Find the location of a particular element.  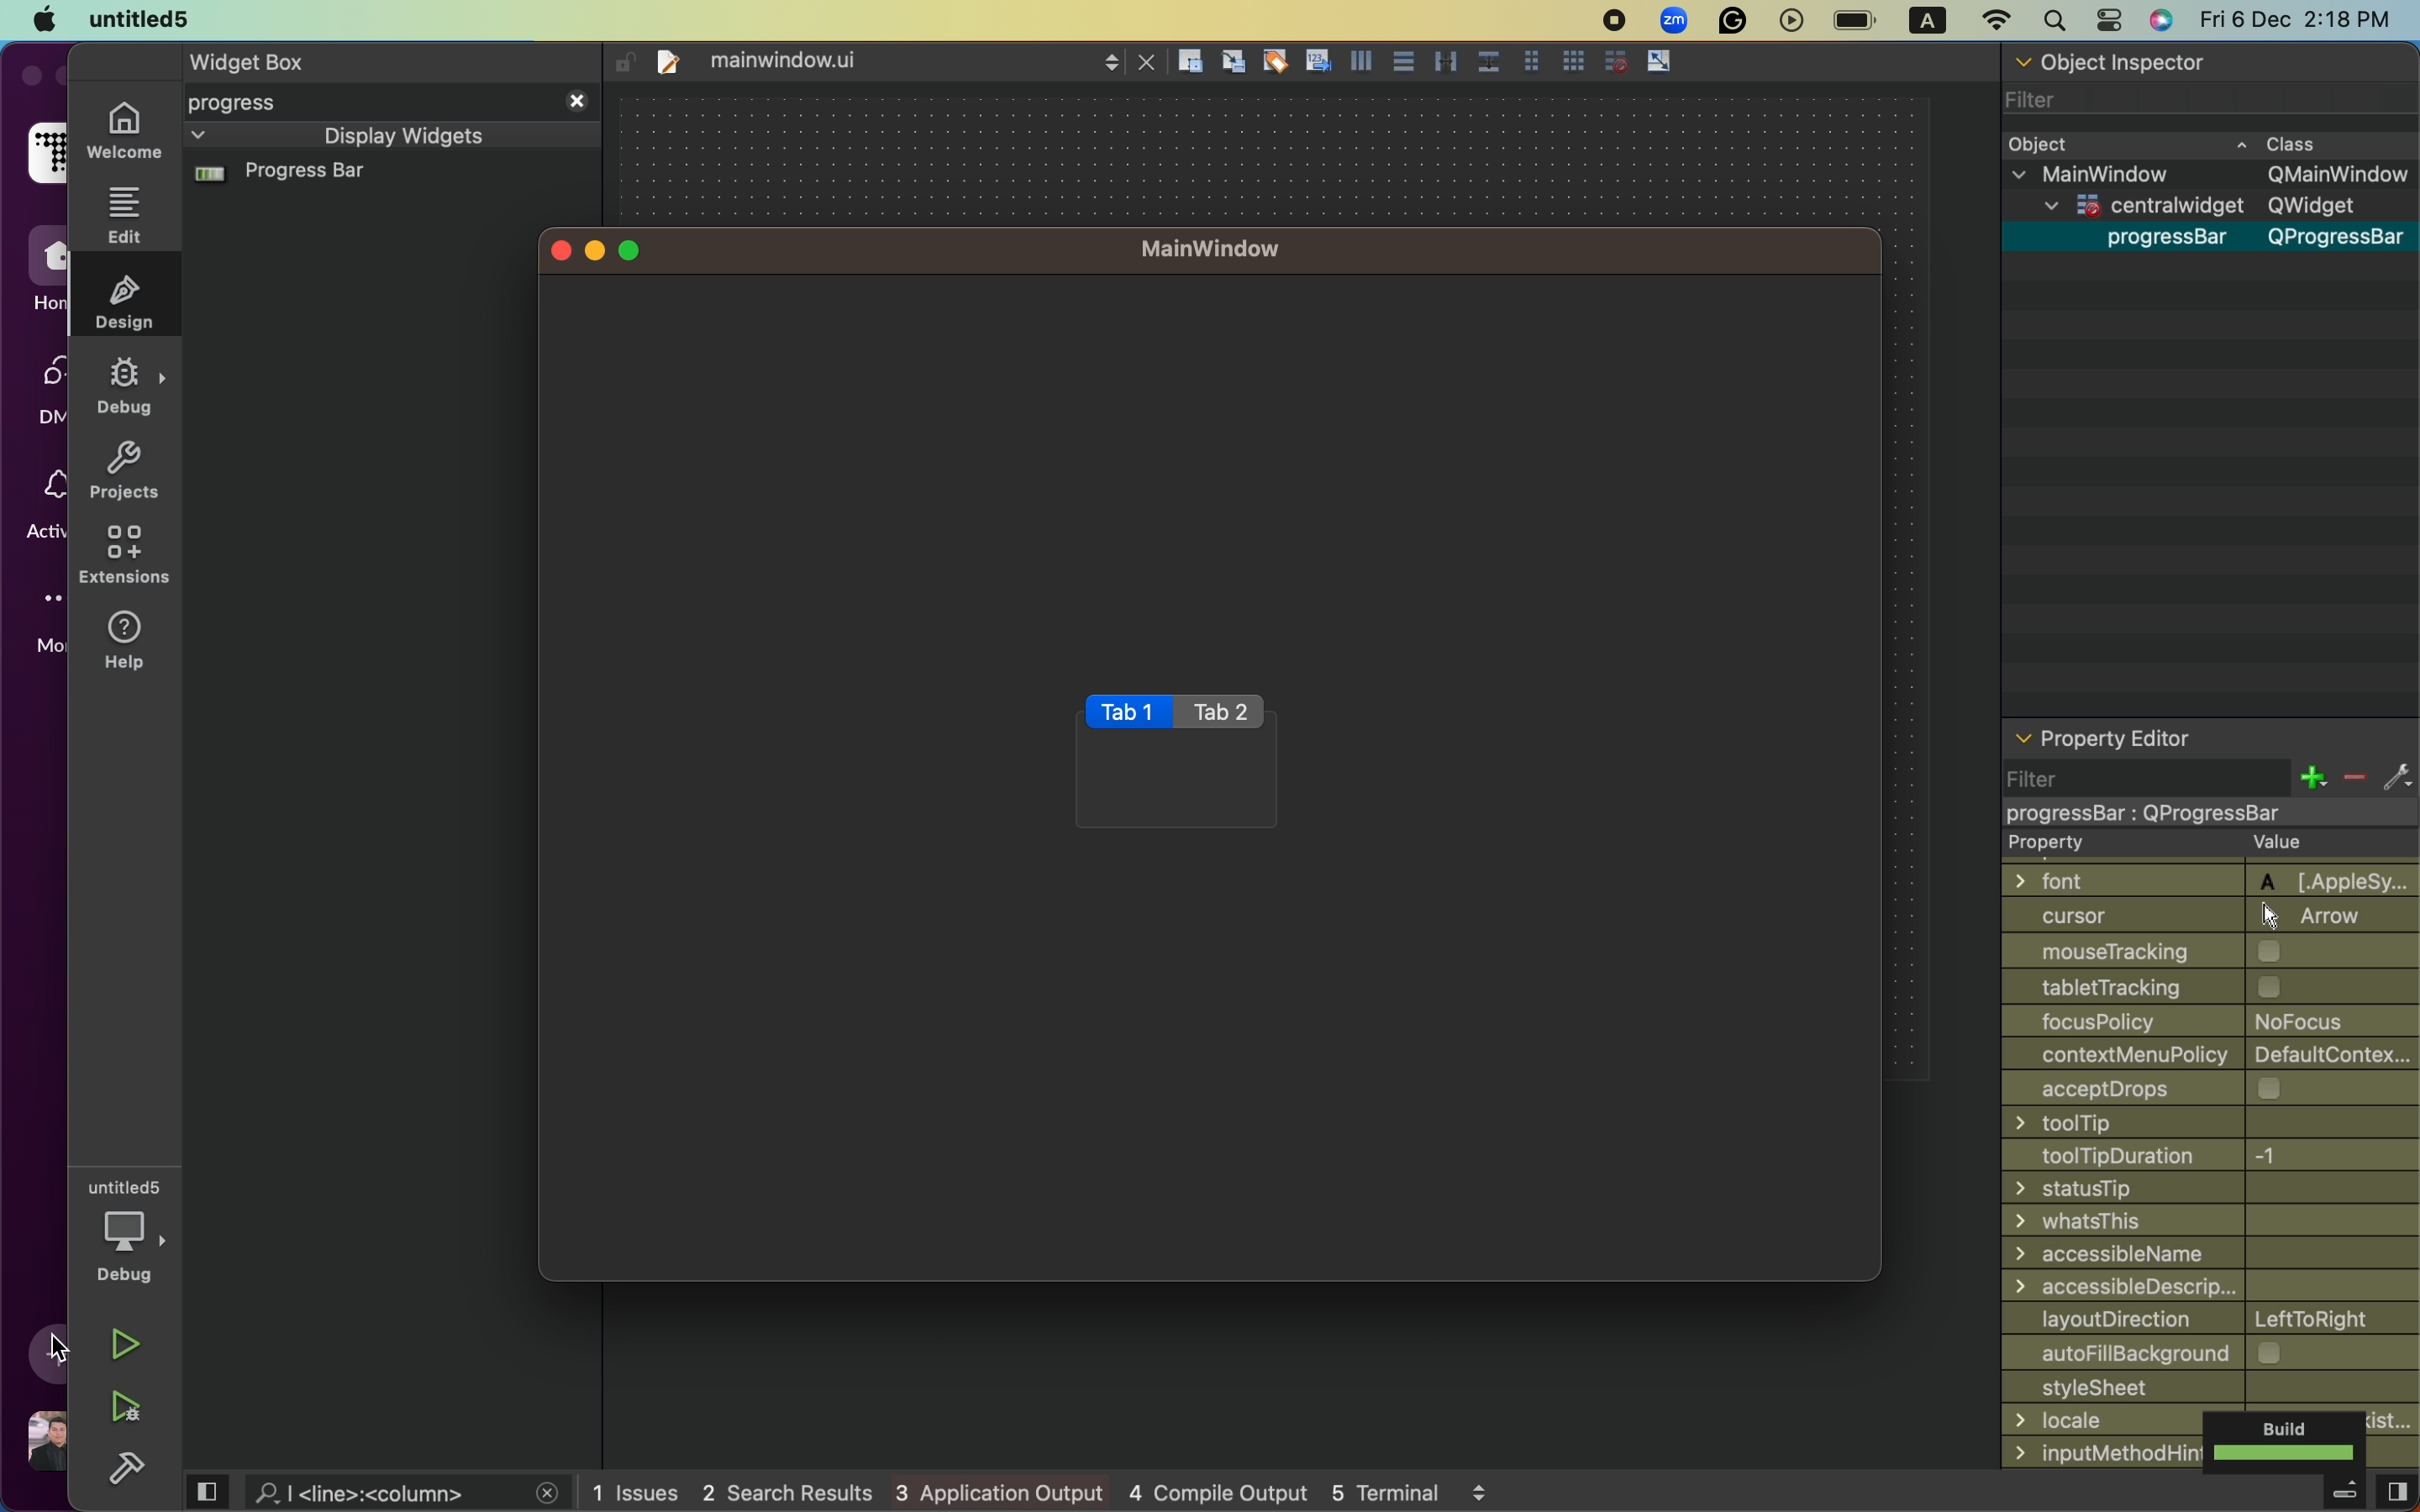

play is located at coordinates (1793, 19).